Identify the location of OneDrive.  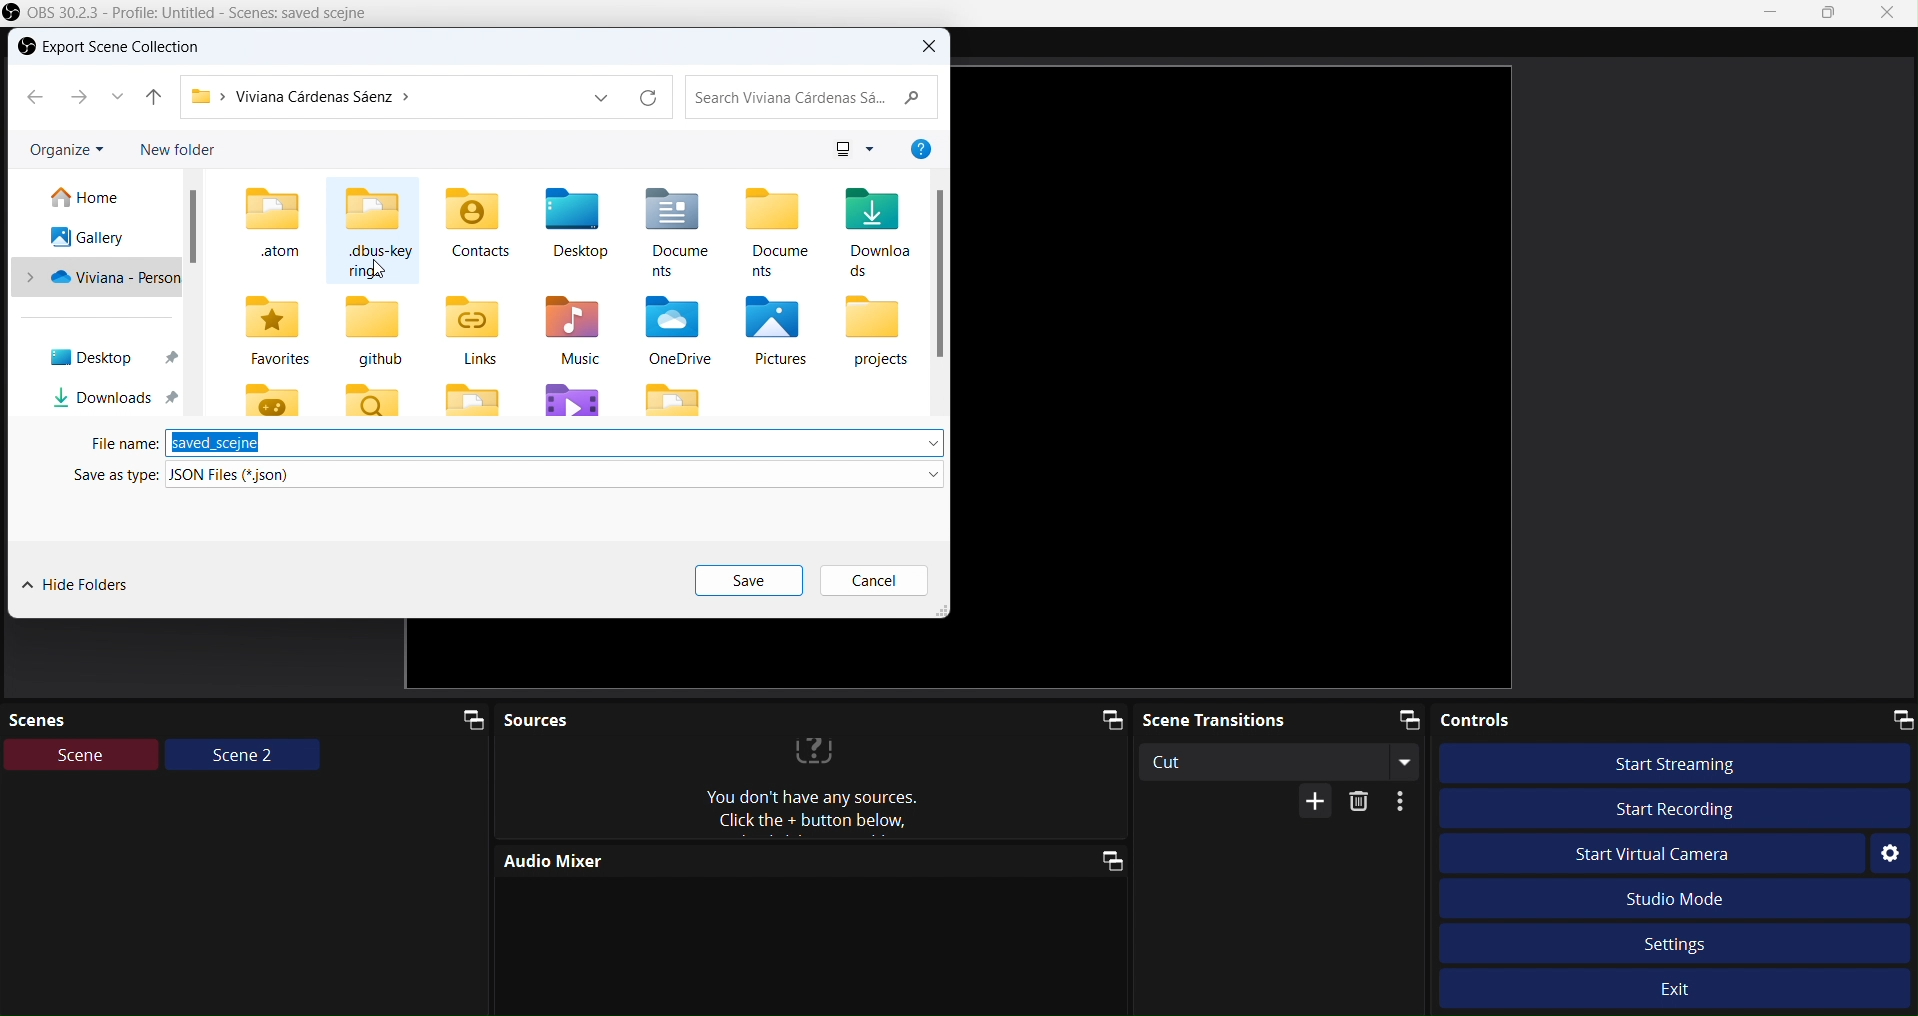
(681, 330).